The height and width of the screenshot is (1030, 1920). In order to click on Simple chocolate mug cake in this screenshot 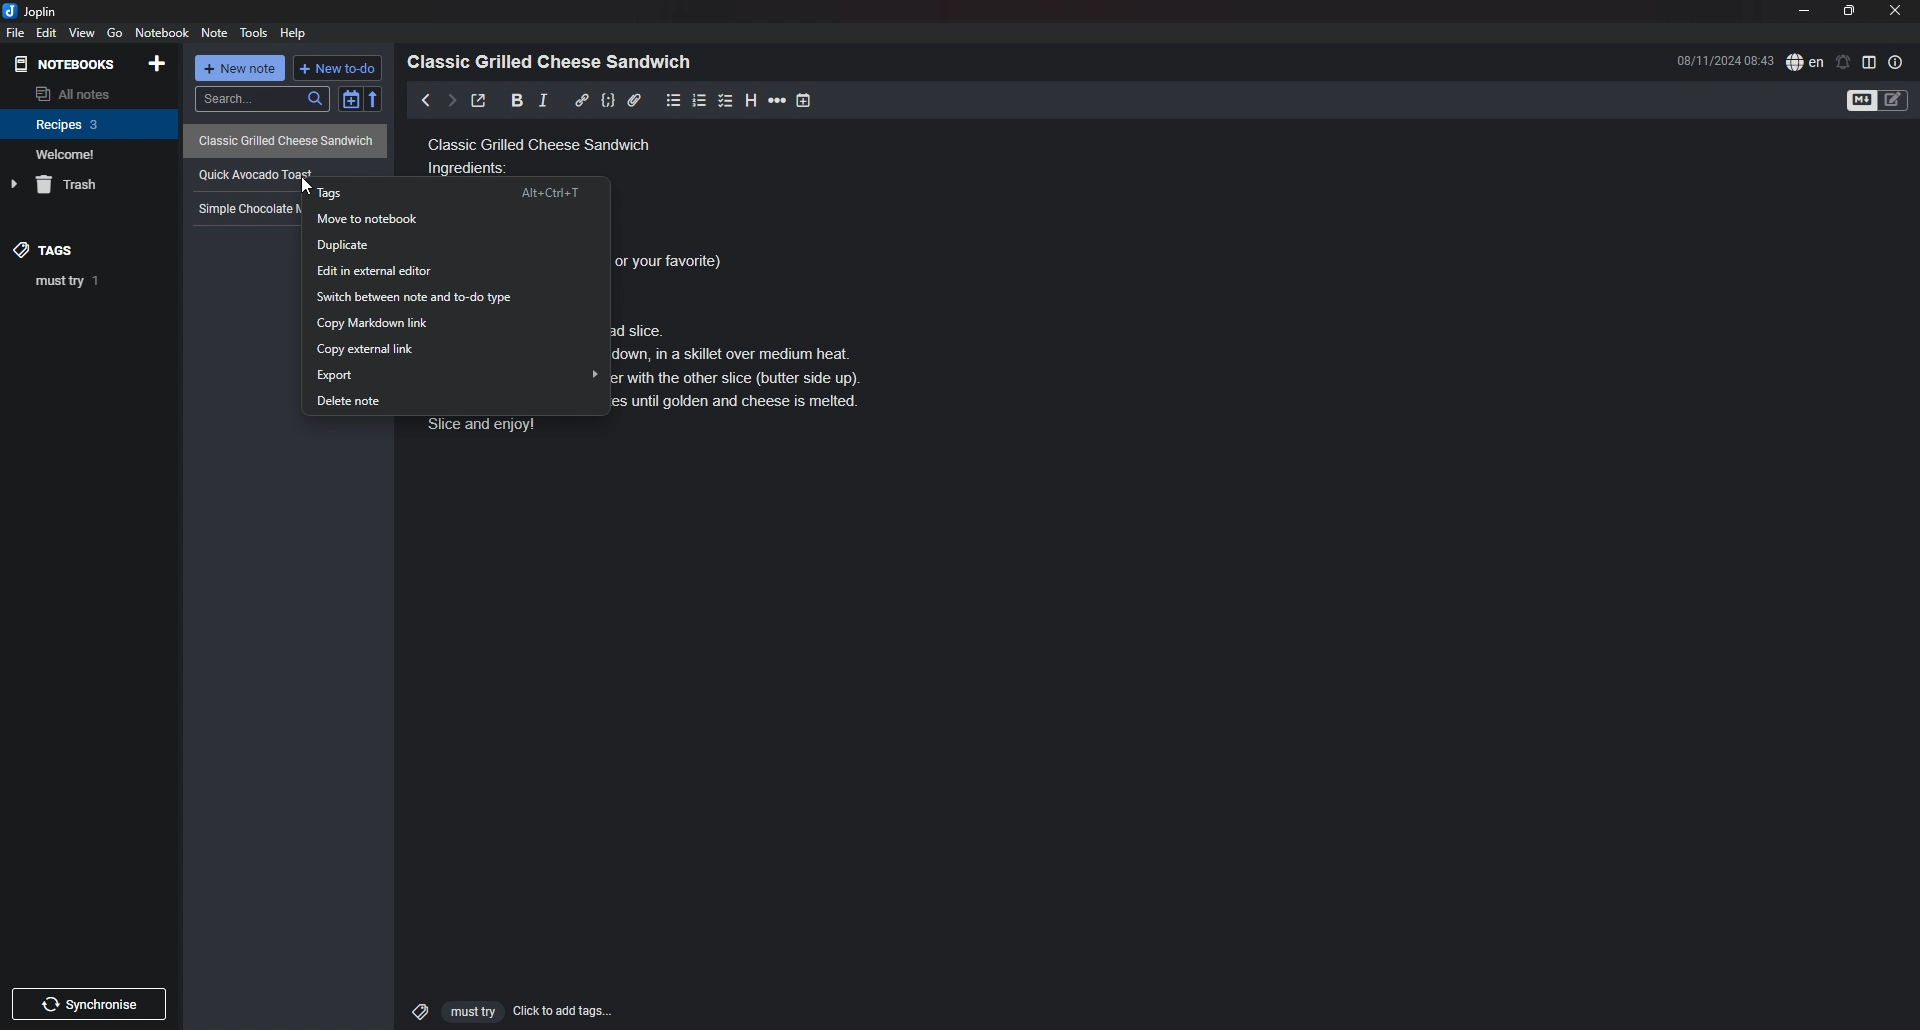, I will do `click(245, 208)`.